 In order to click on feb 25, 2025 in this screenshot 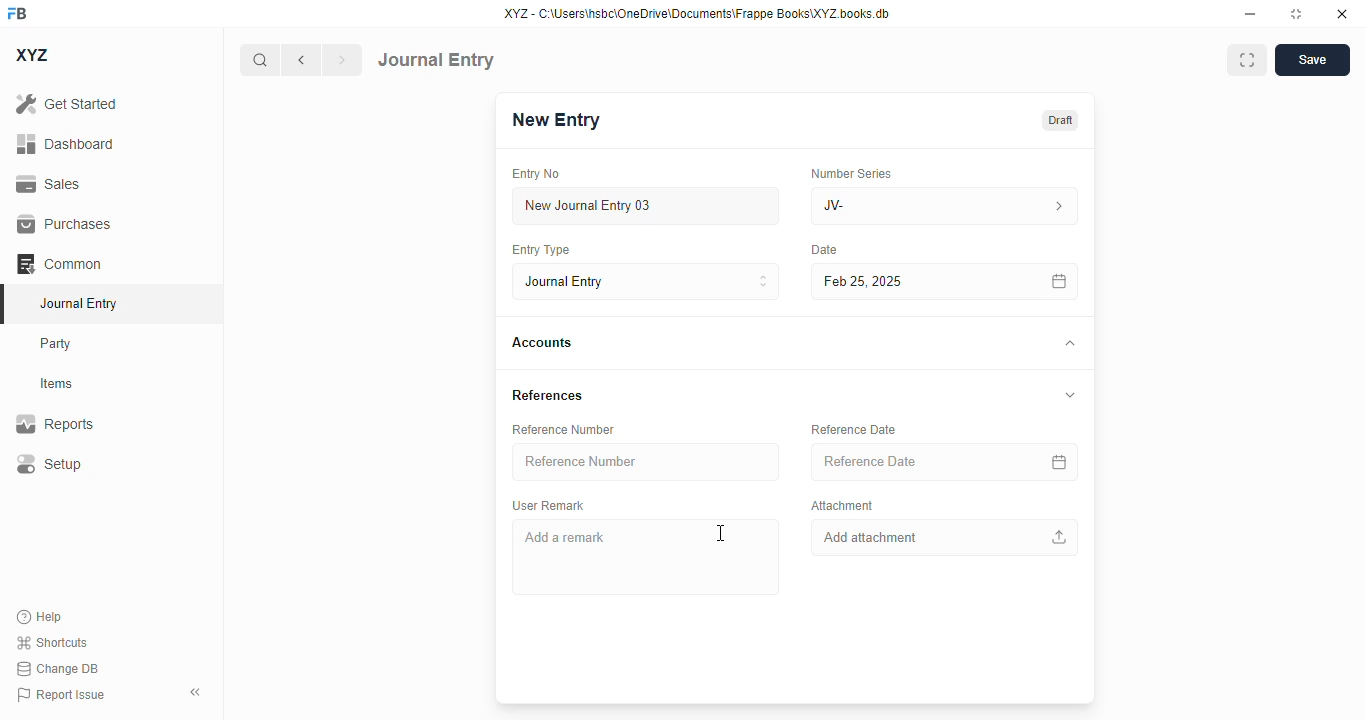, I will do `click(916, 281)`.